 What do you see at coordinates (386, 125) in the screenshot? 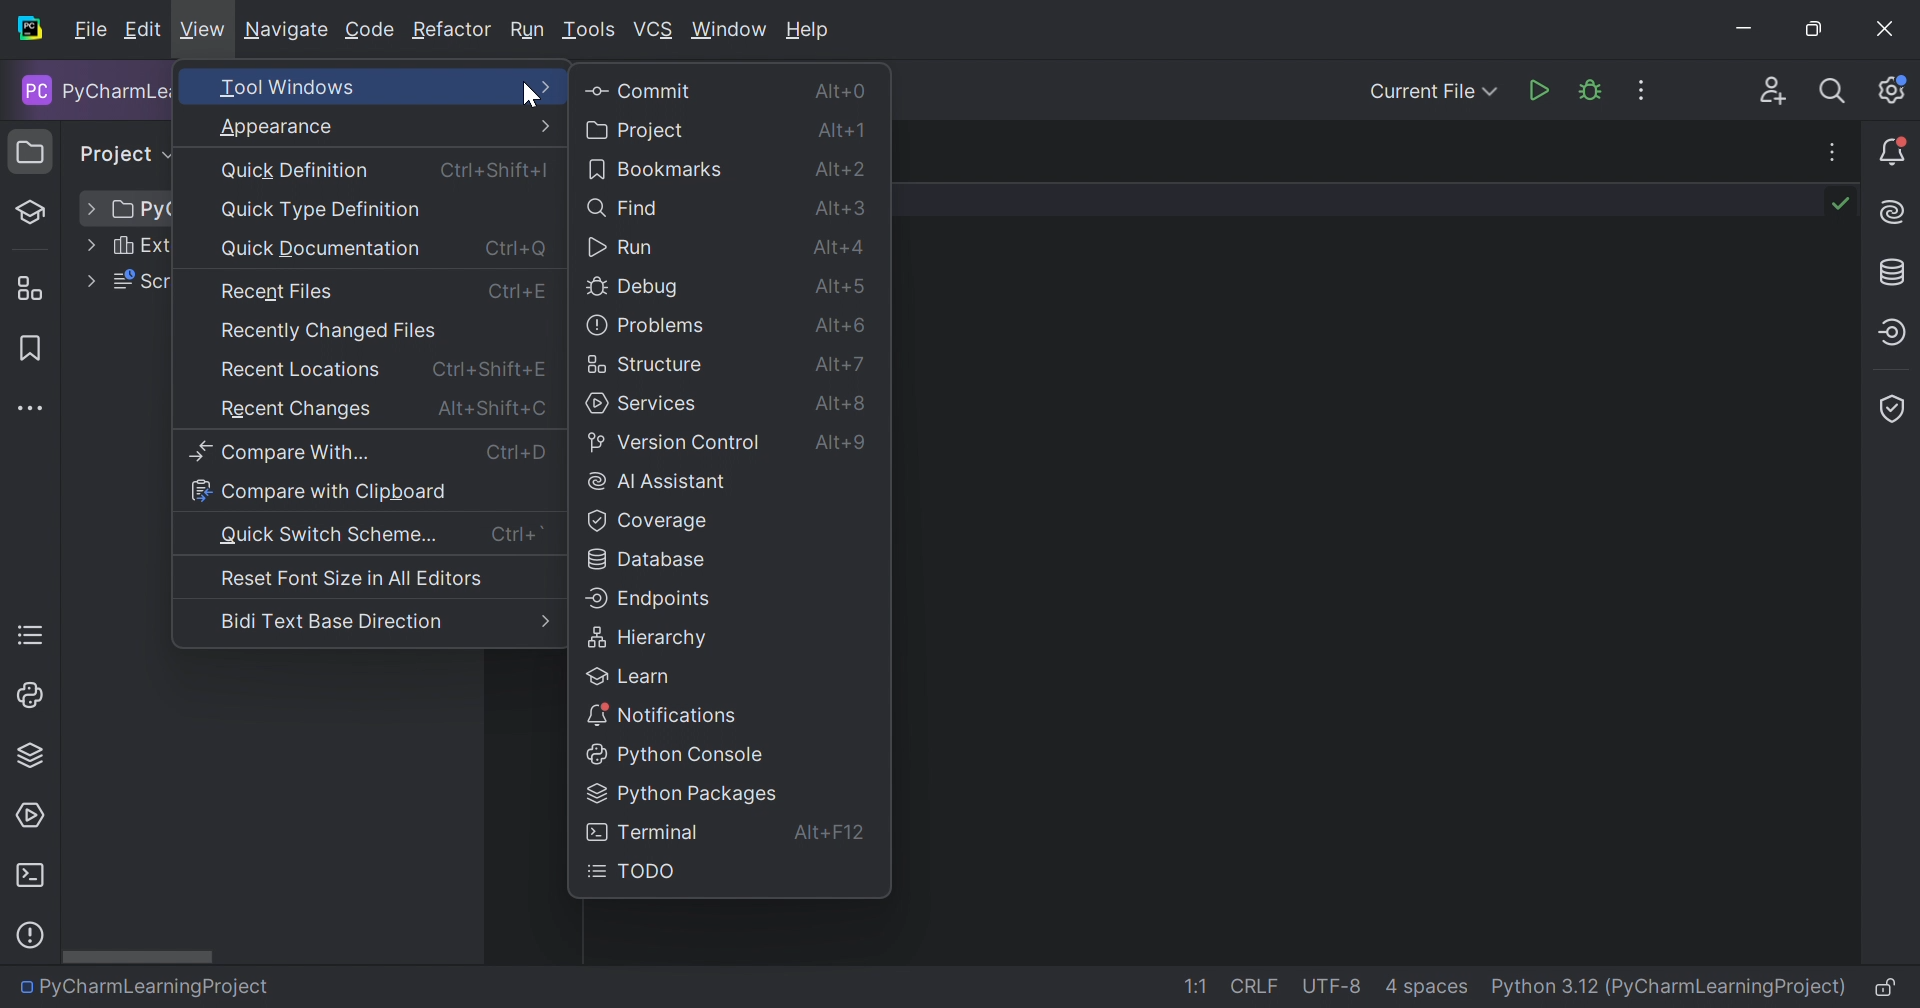
I see `Appearance` at bounding box center [386, 125].